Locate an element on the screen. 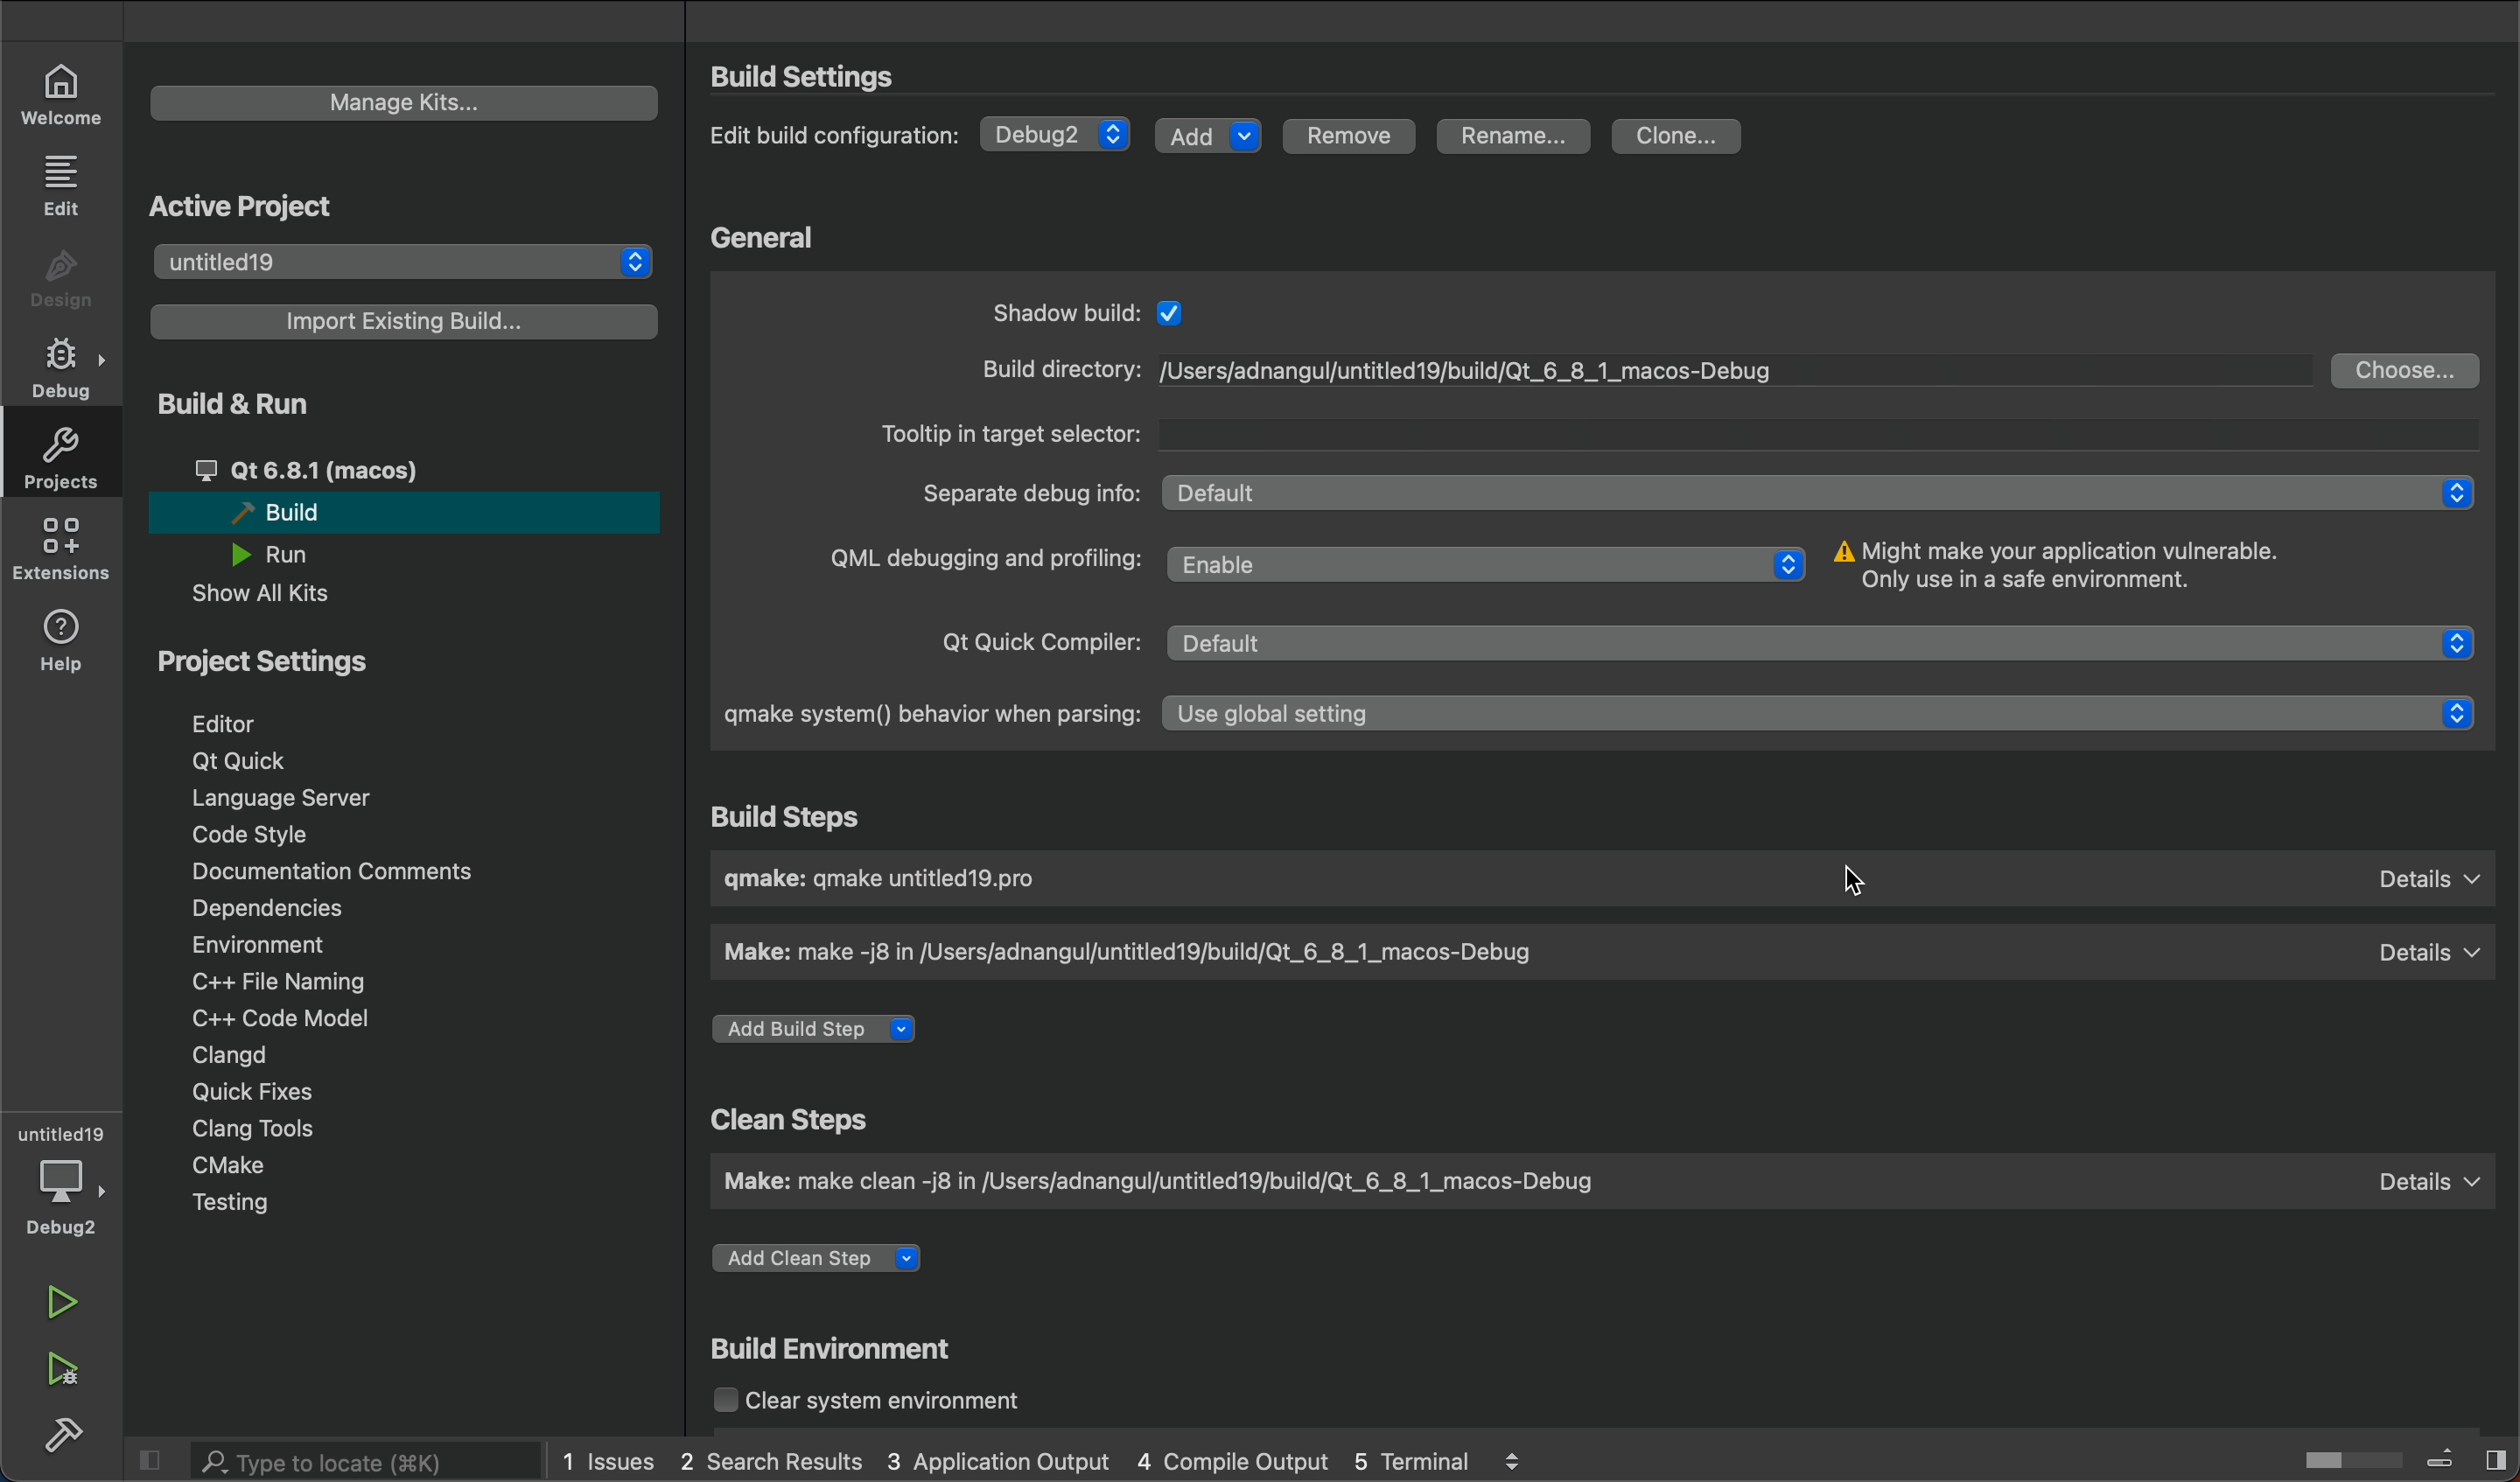 The height and width of the screenshot is (1482, 2520). qt quick is located at coordinates (1040, 636).